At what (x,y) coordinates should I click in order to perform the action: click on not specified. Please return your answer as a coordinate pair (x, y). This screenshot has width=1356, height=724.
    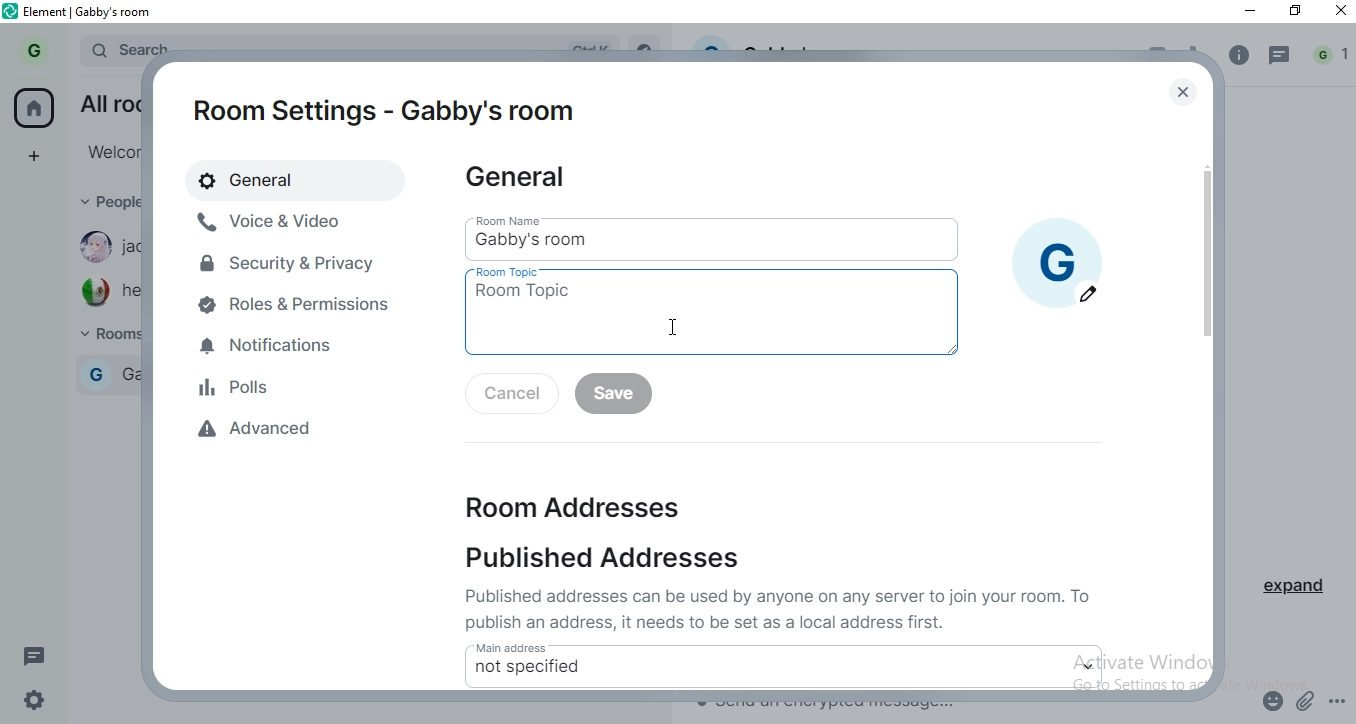
    Looking at the image, I should click on (529, 668).